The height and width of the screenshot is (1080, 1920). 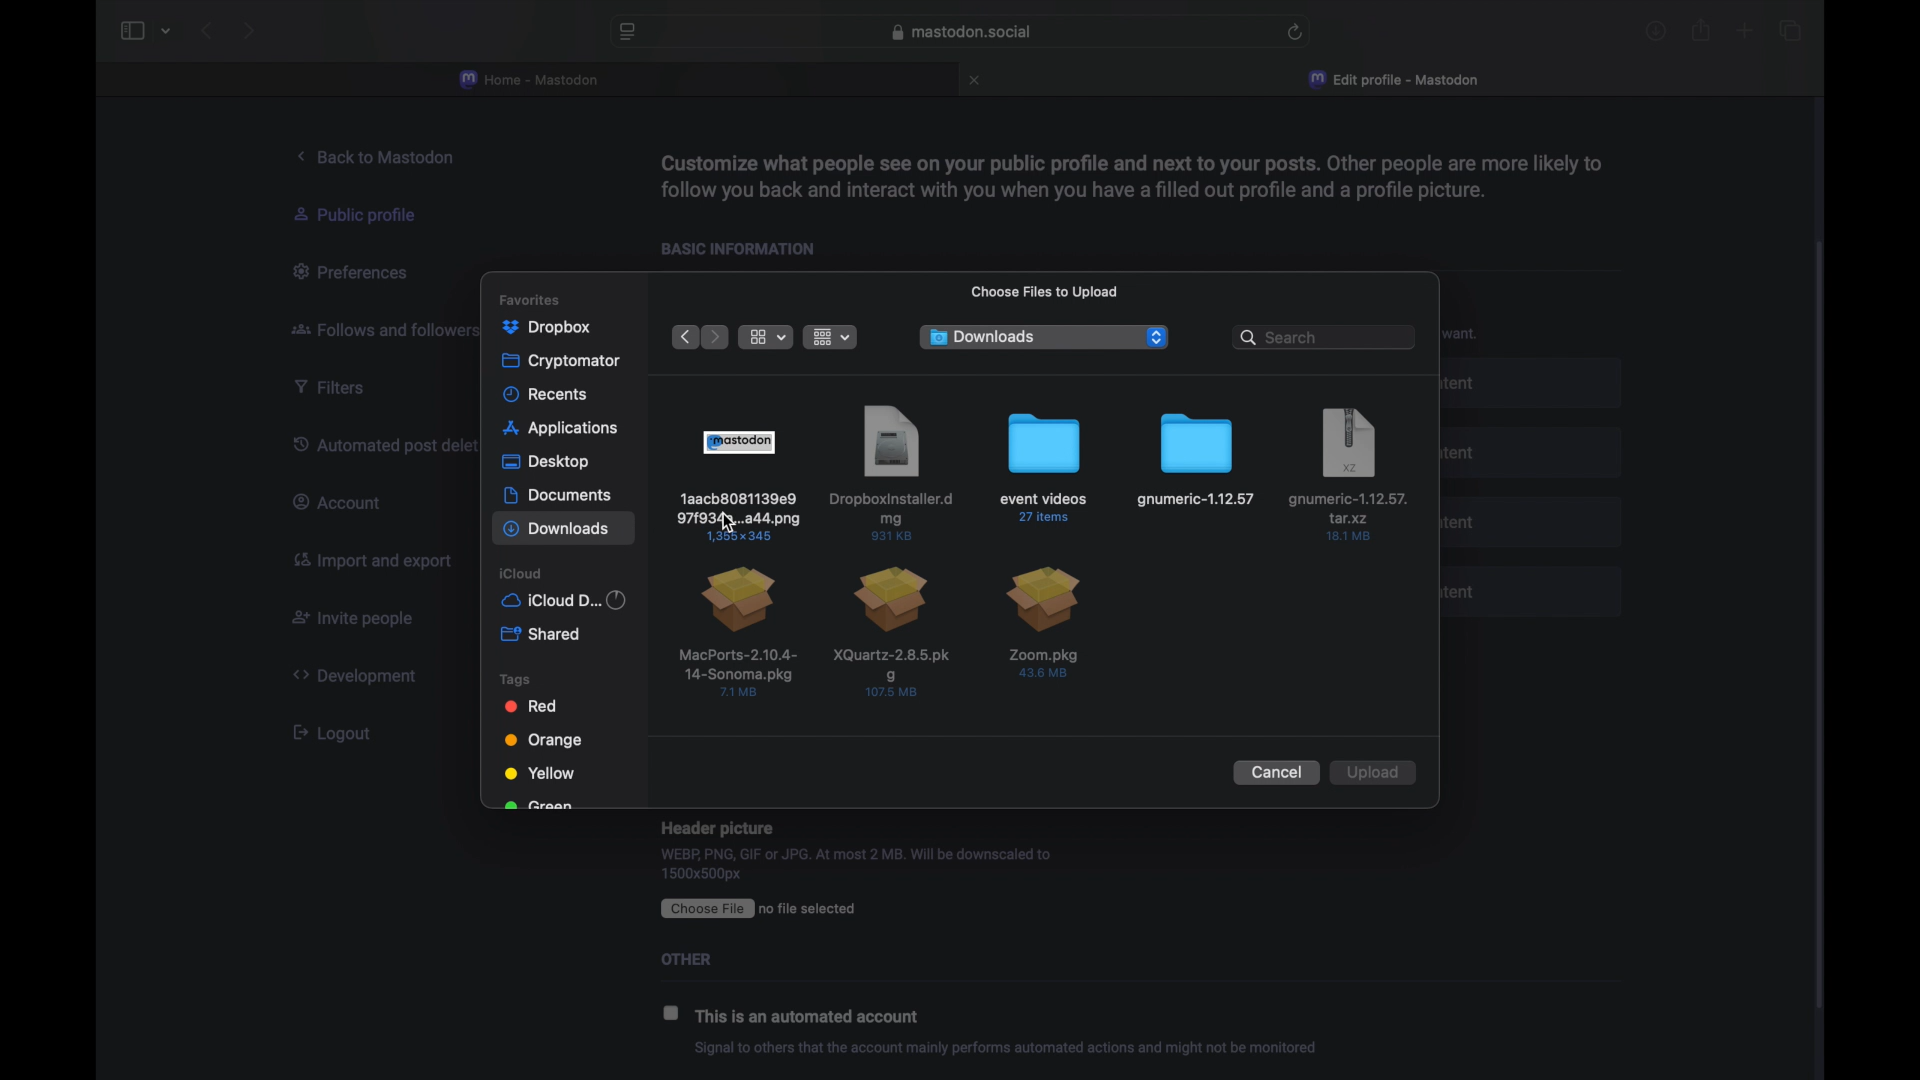 What do you see at coordinates (1196, 461) in the screenshot?
I see `file` at bounding box center [1196, 461].